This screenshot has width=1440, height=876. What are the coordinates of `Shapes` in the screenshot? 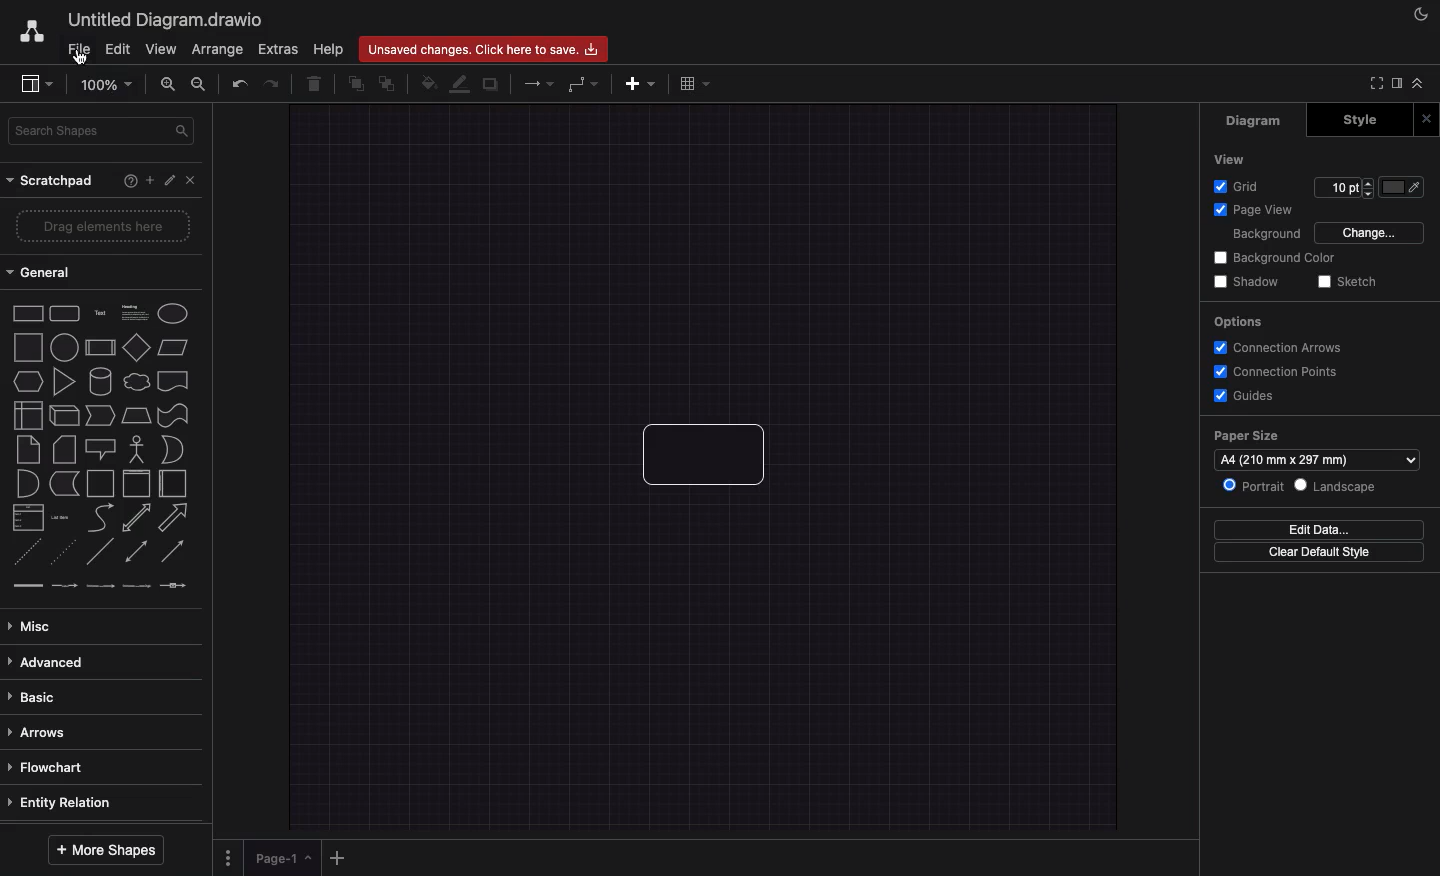 It's located at (102, 446).